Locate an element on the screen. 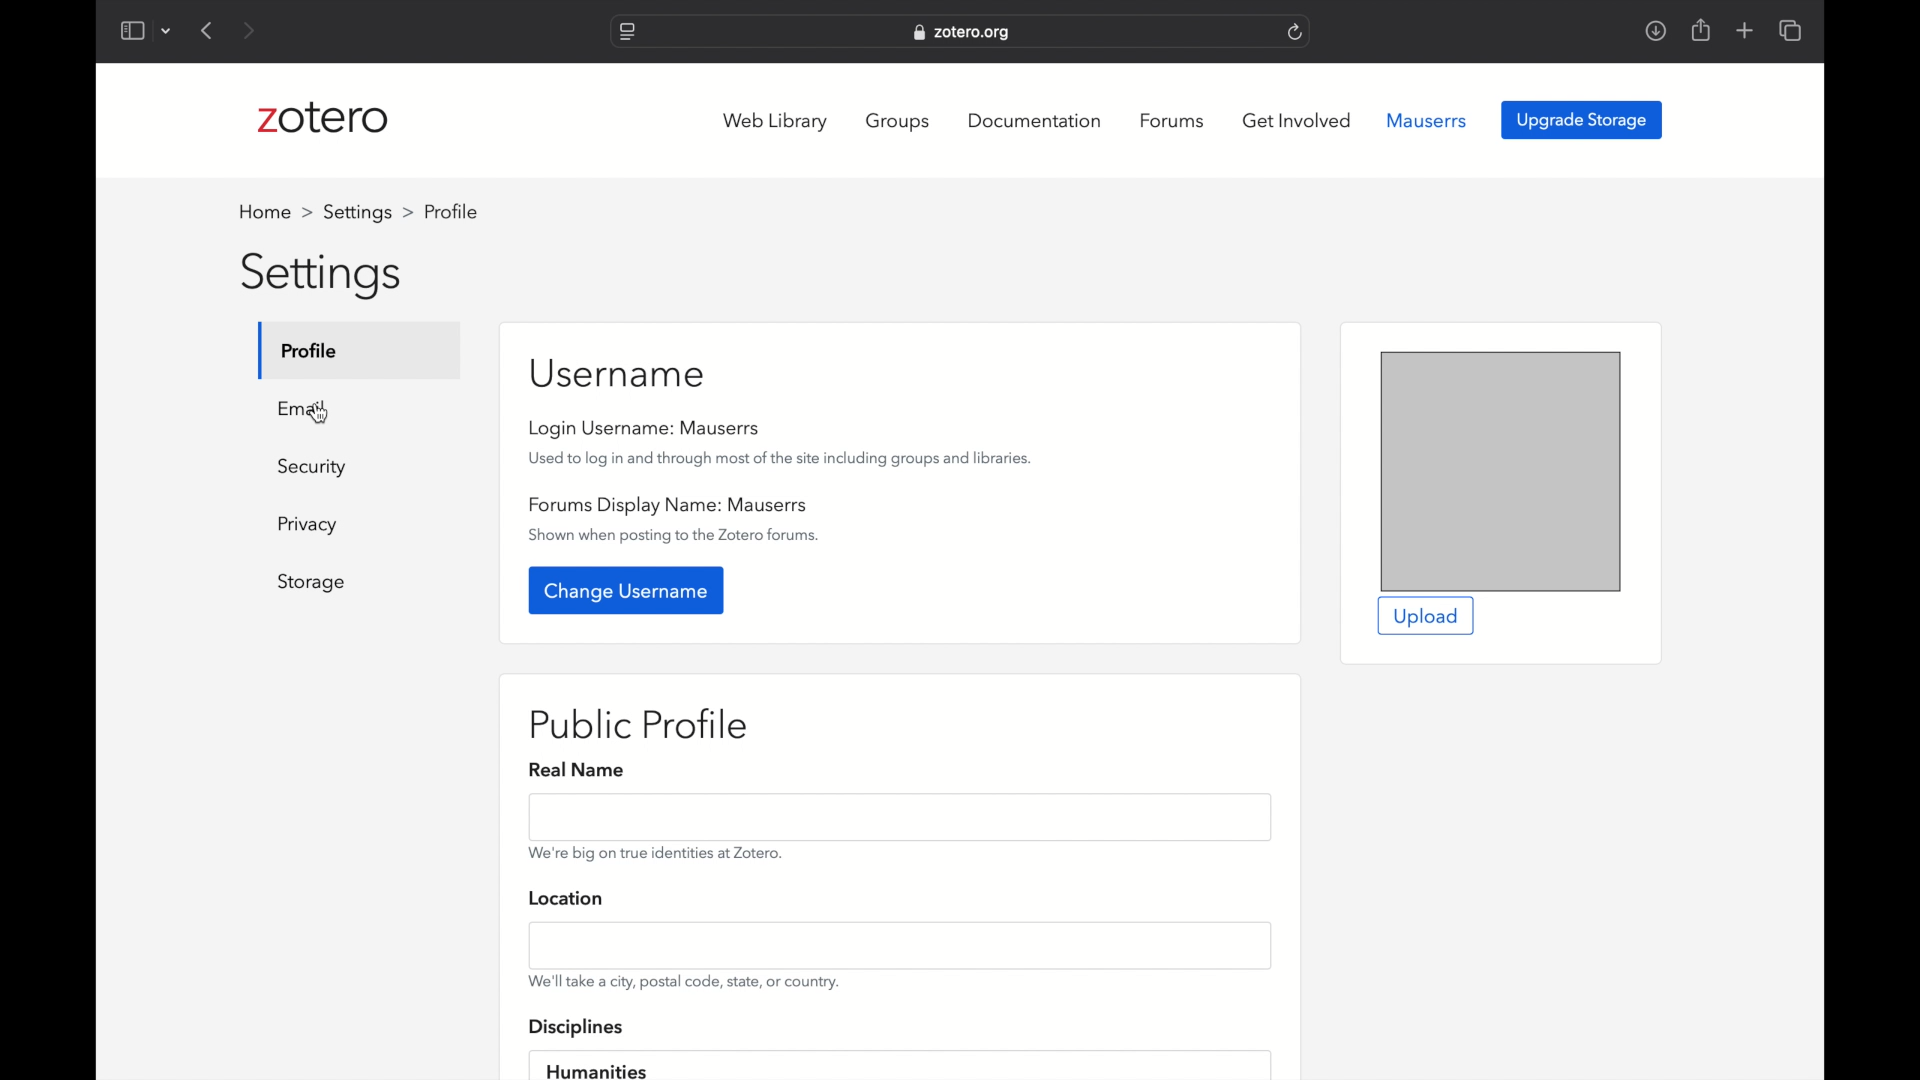 The image size is (1920, 1080). show tab overview is located at coordinates (1790, 30).